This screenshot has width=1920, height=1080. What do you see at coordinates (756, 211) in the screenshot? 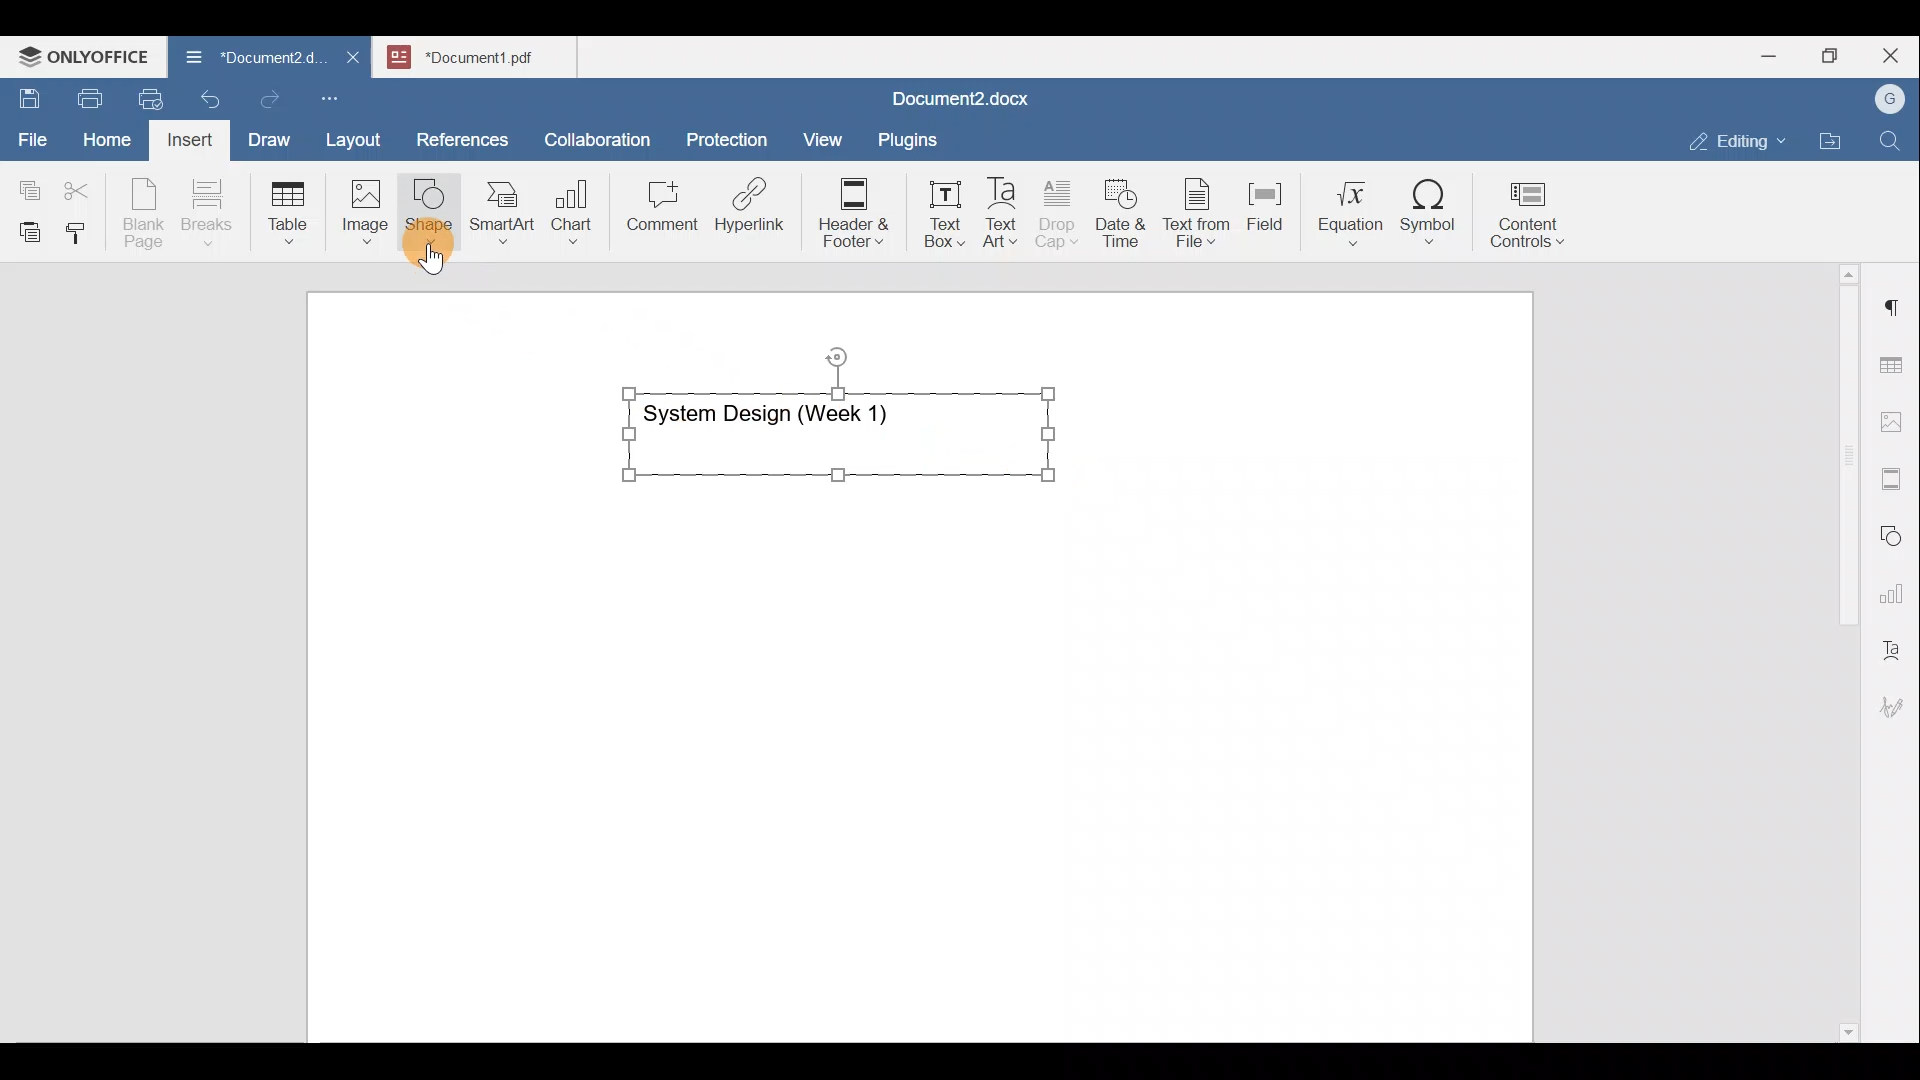
I see `Hyperlink` at bounding box center [756, 211].